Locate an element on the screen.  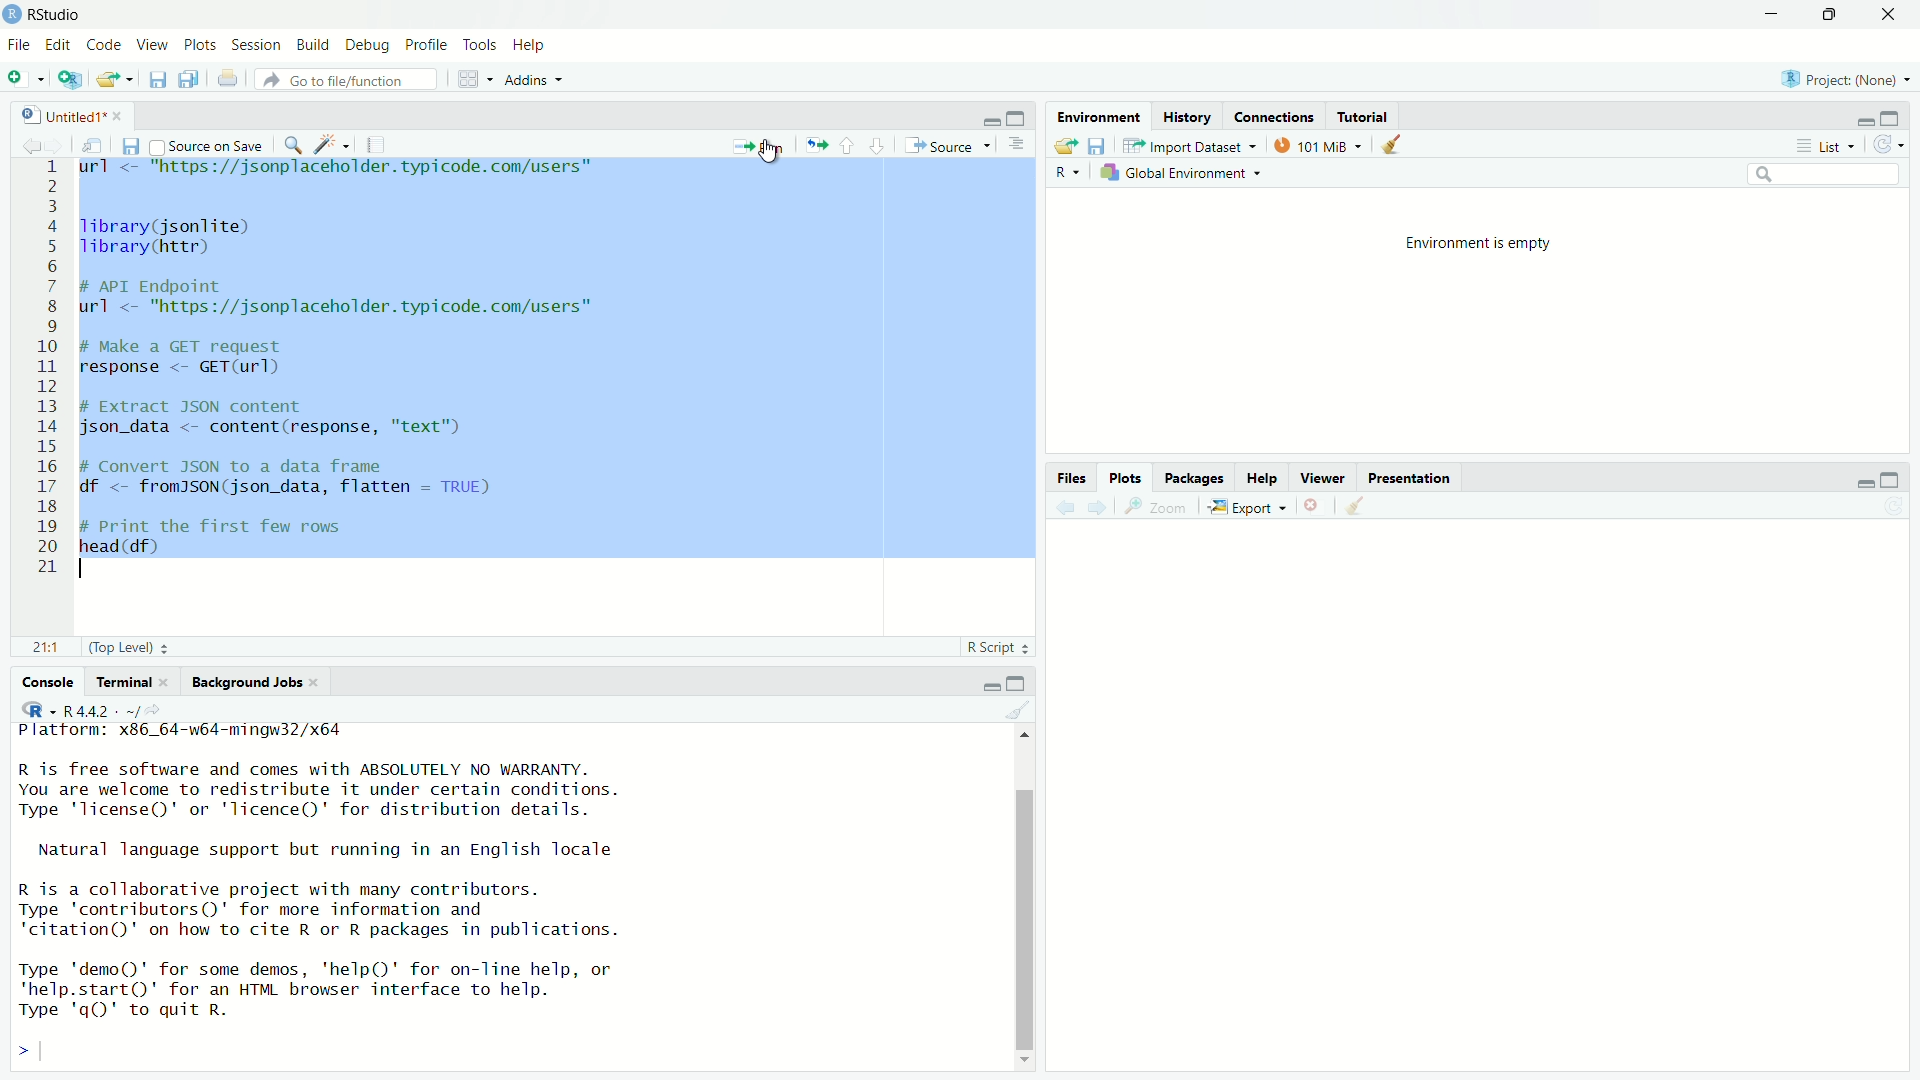
Delete is located at coordinates (1311, 508).